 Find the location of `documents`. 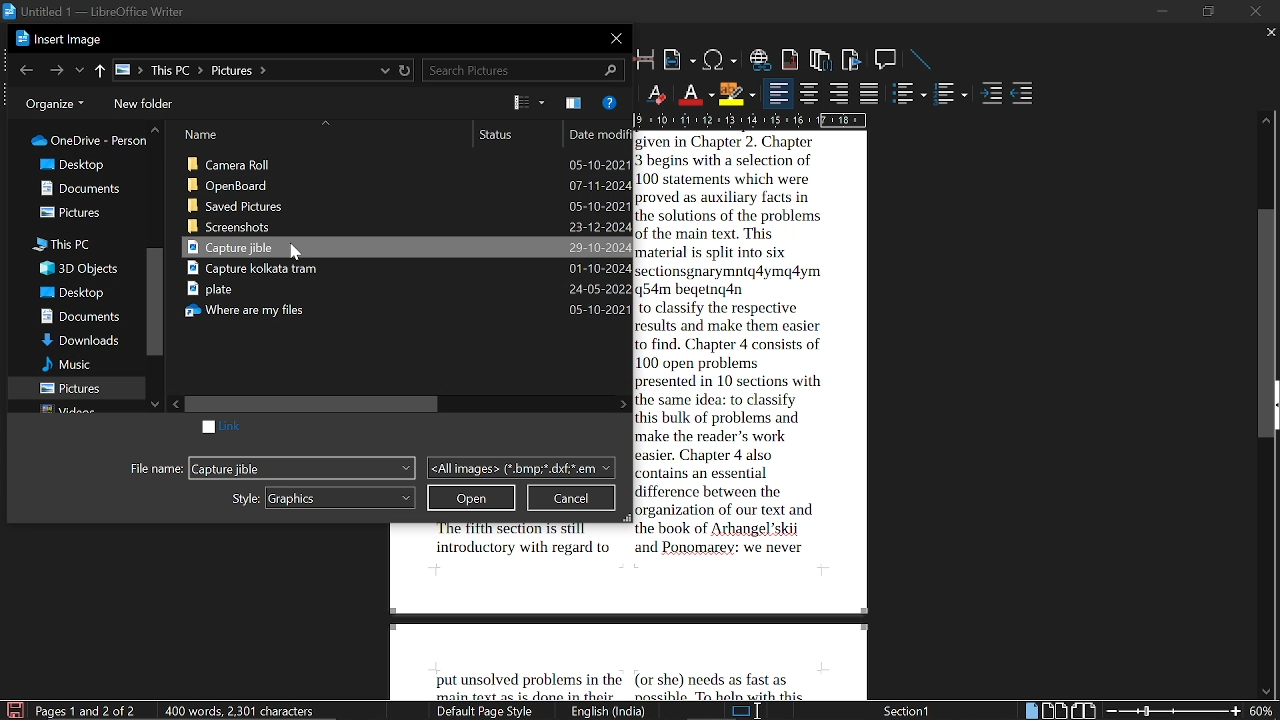

documents is located at coordinates (78, 317).